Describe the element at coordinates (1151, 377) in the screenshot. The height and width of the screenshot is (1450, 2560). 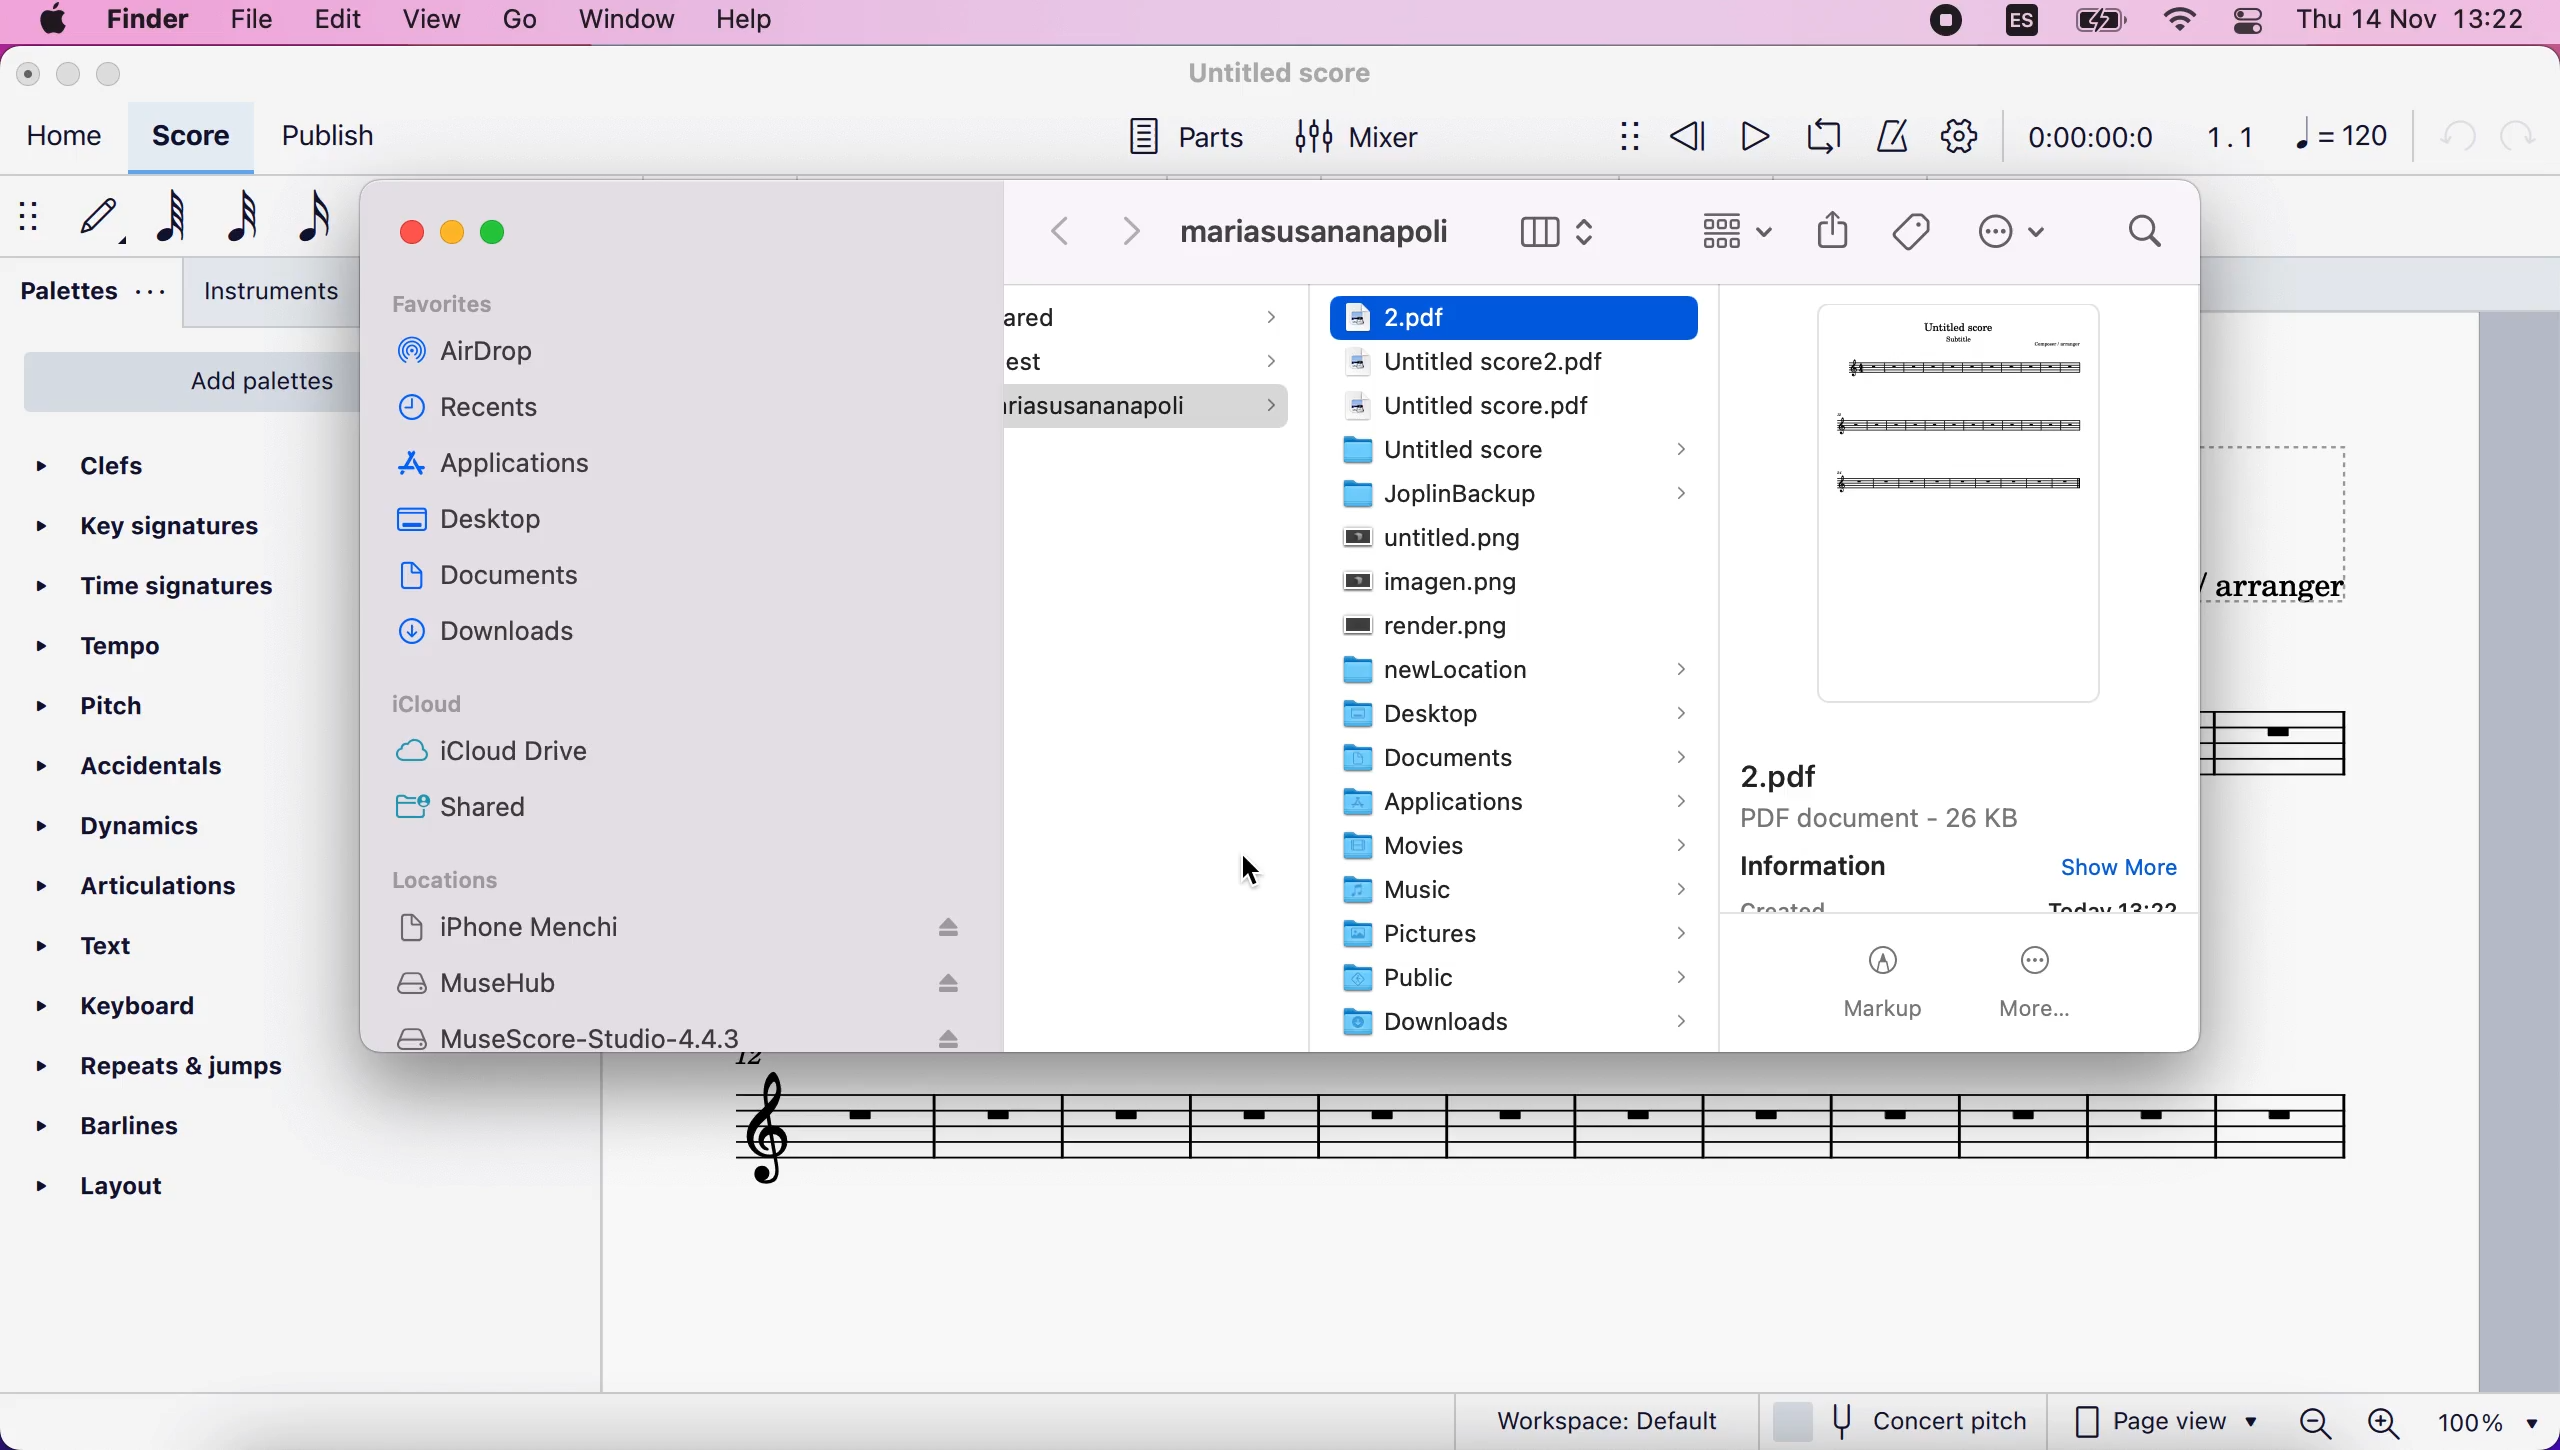
I see `folders` at that location.